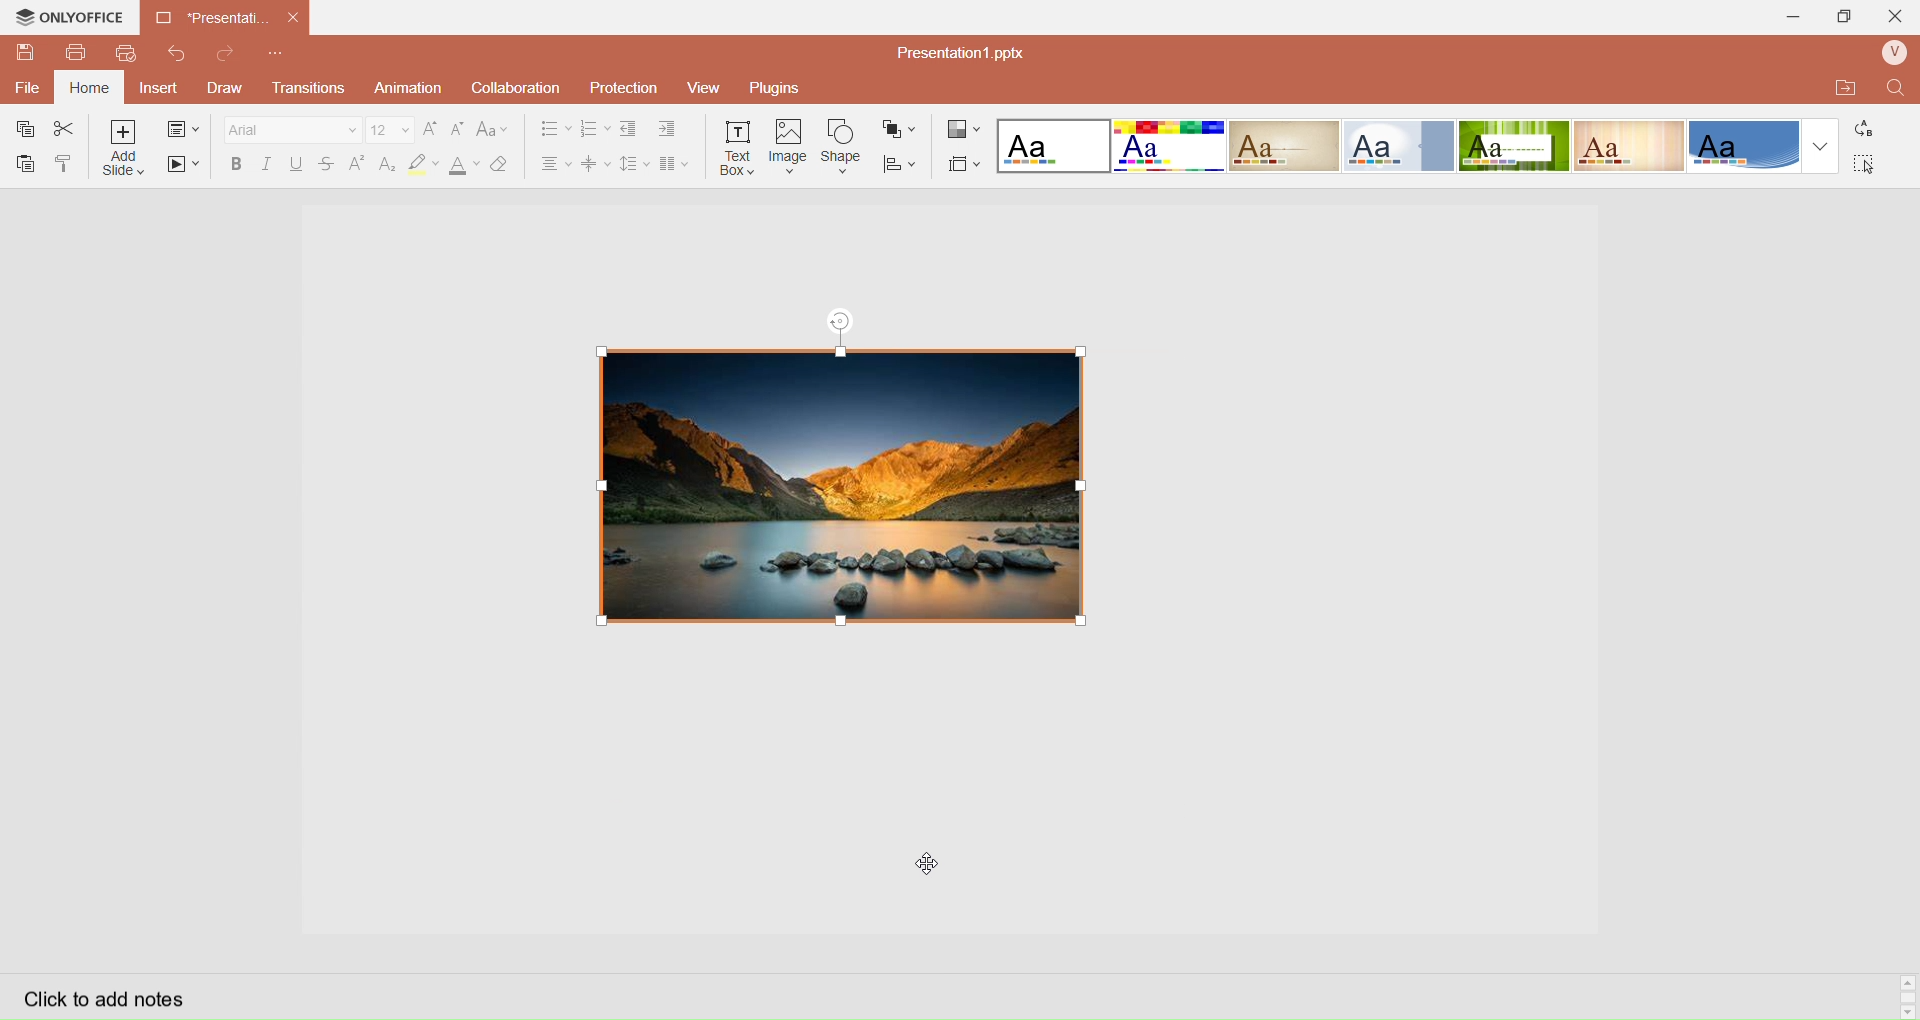  Describe the element at coordinates (842, 147) in the screenshot. I see `Insert Shape` at that location.